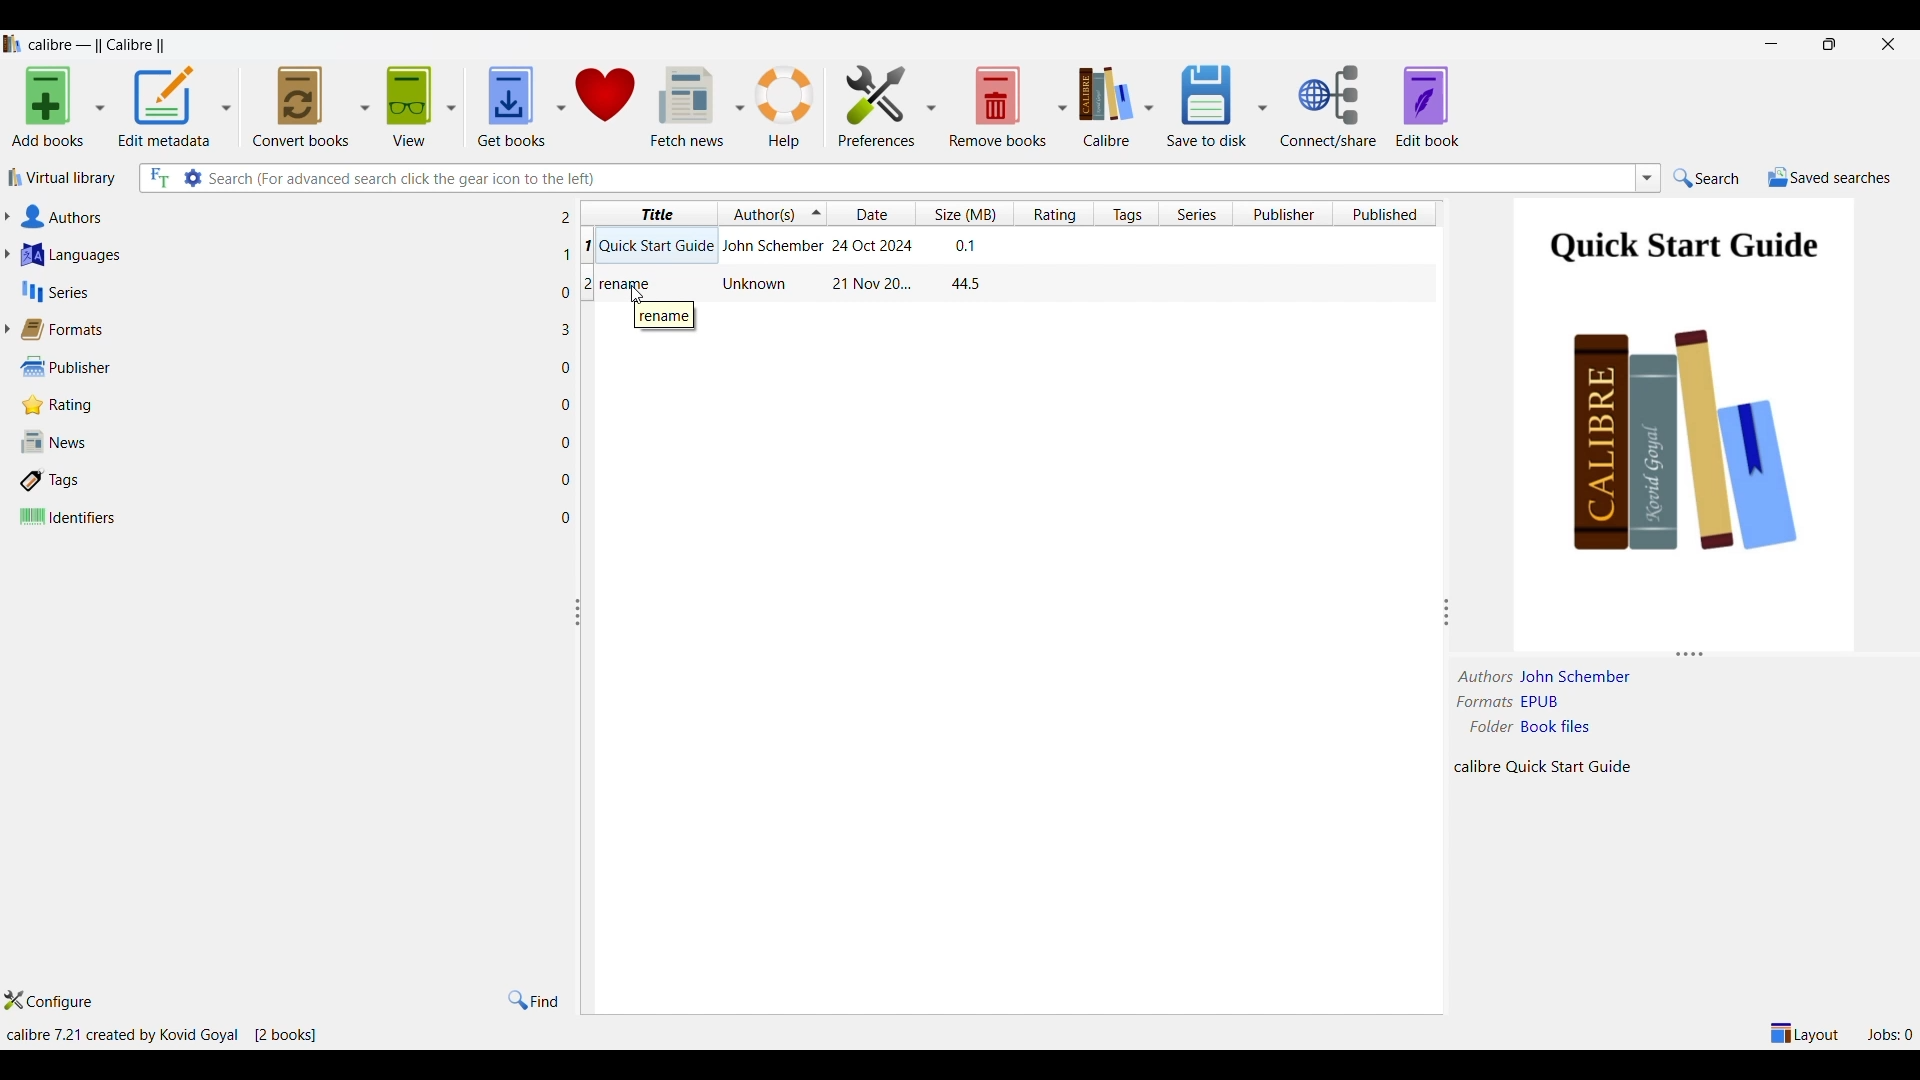 This screenshot has height=1080, width=1920. Describe the element at coordinates (284, 482) in the screenshot. I see `Tags ` at that location.